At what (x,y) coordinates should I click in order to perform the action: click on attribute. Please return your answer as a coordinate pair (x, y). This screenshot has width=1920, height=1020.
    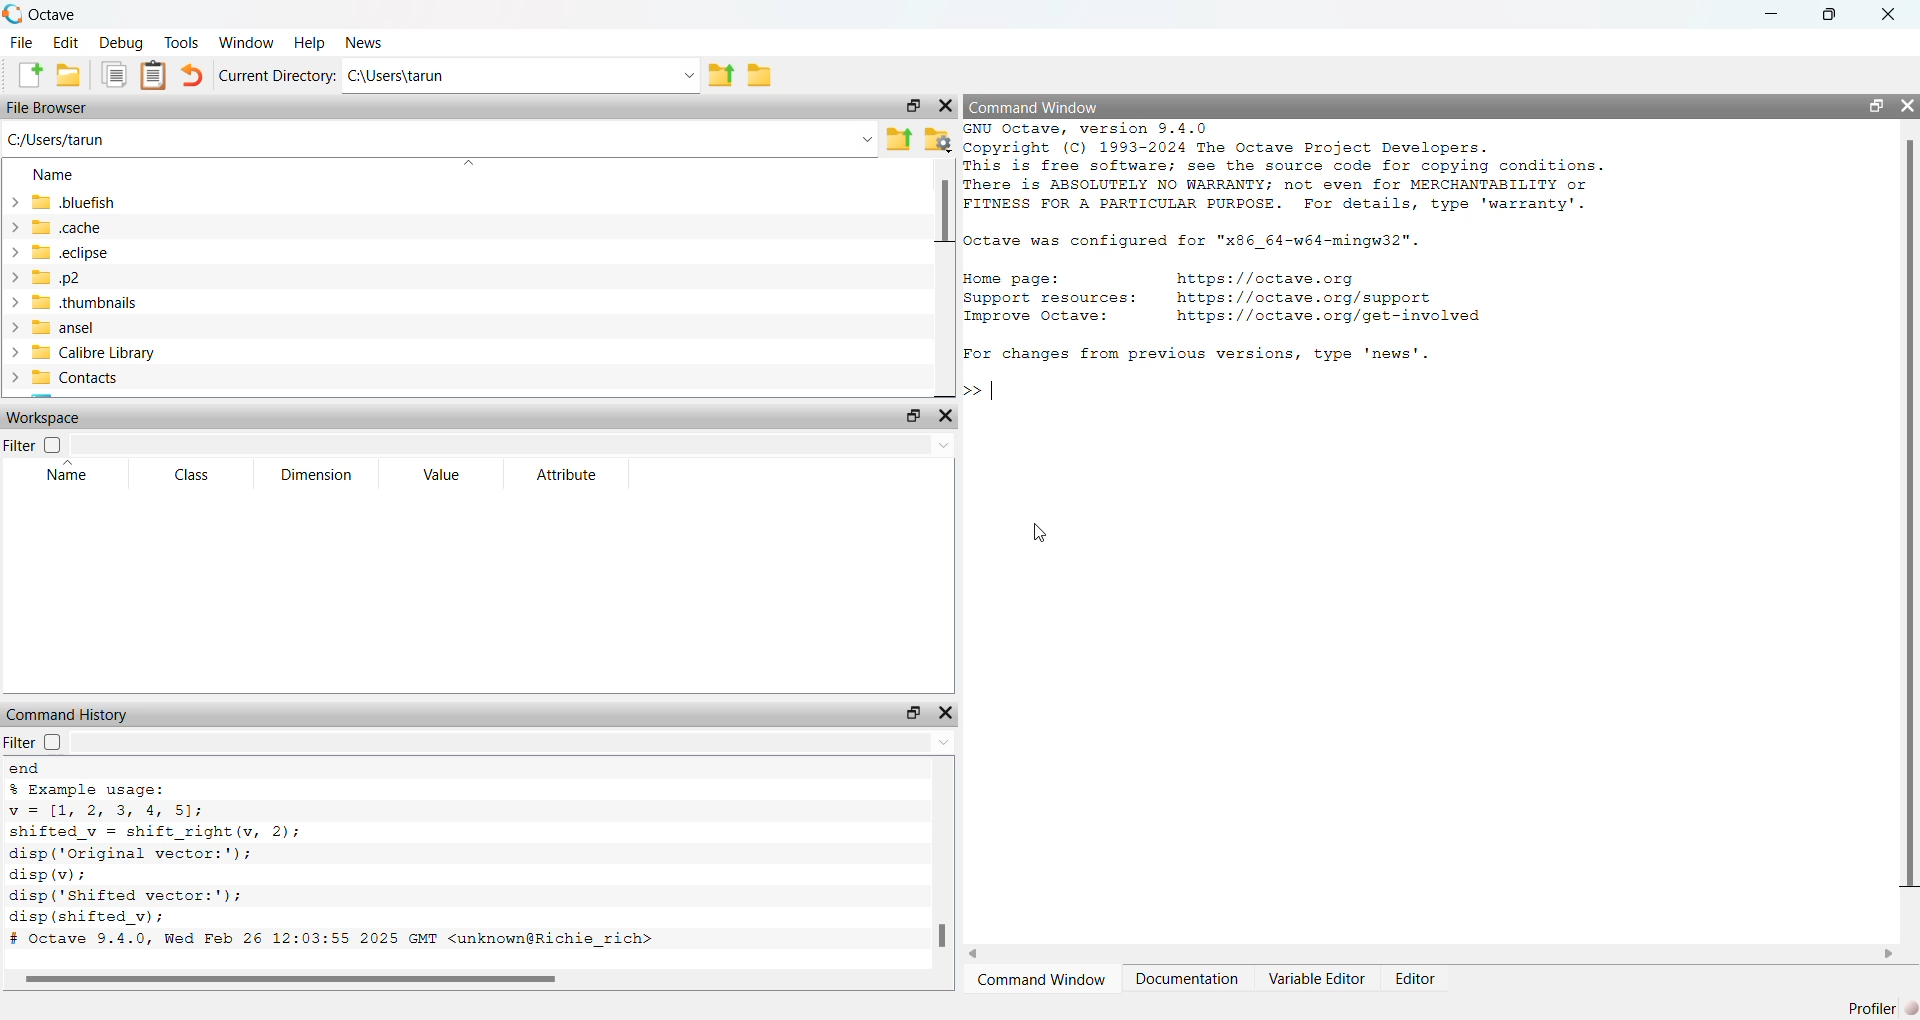
    Looking at the image, I should click on (564, 477).